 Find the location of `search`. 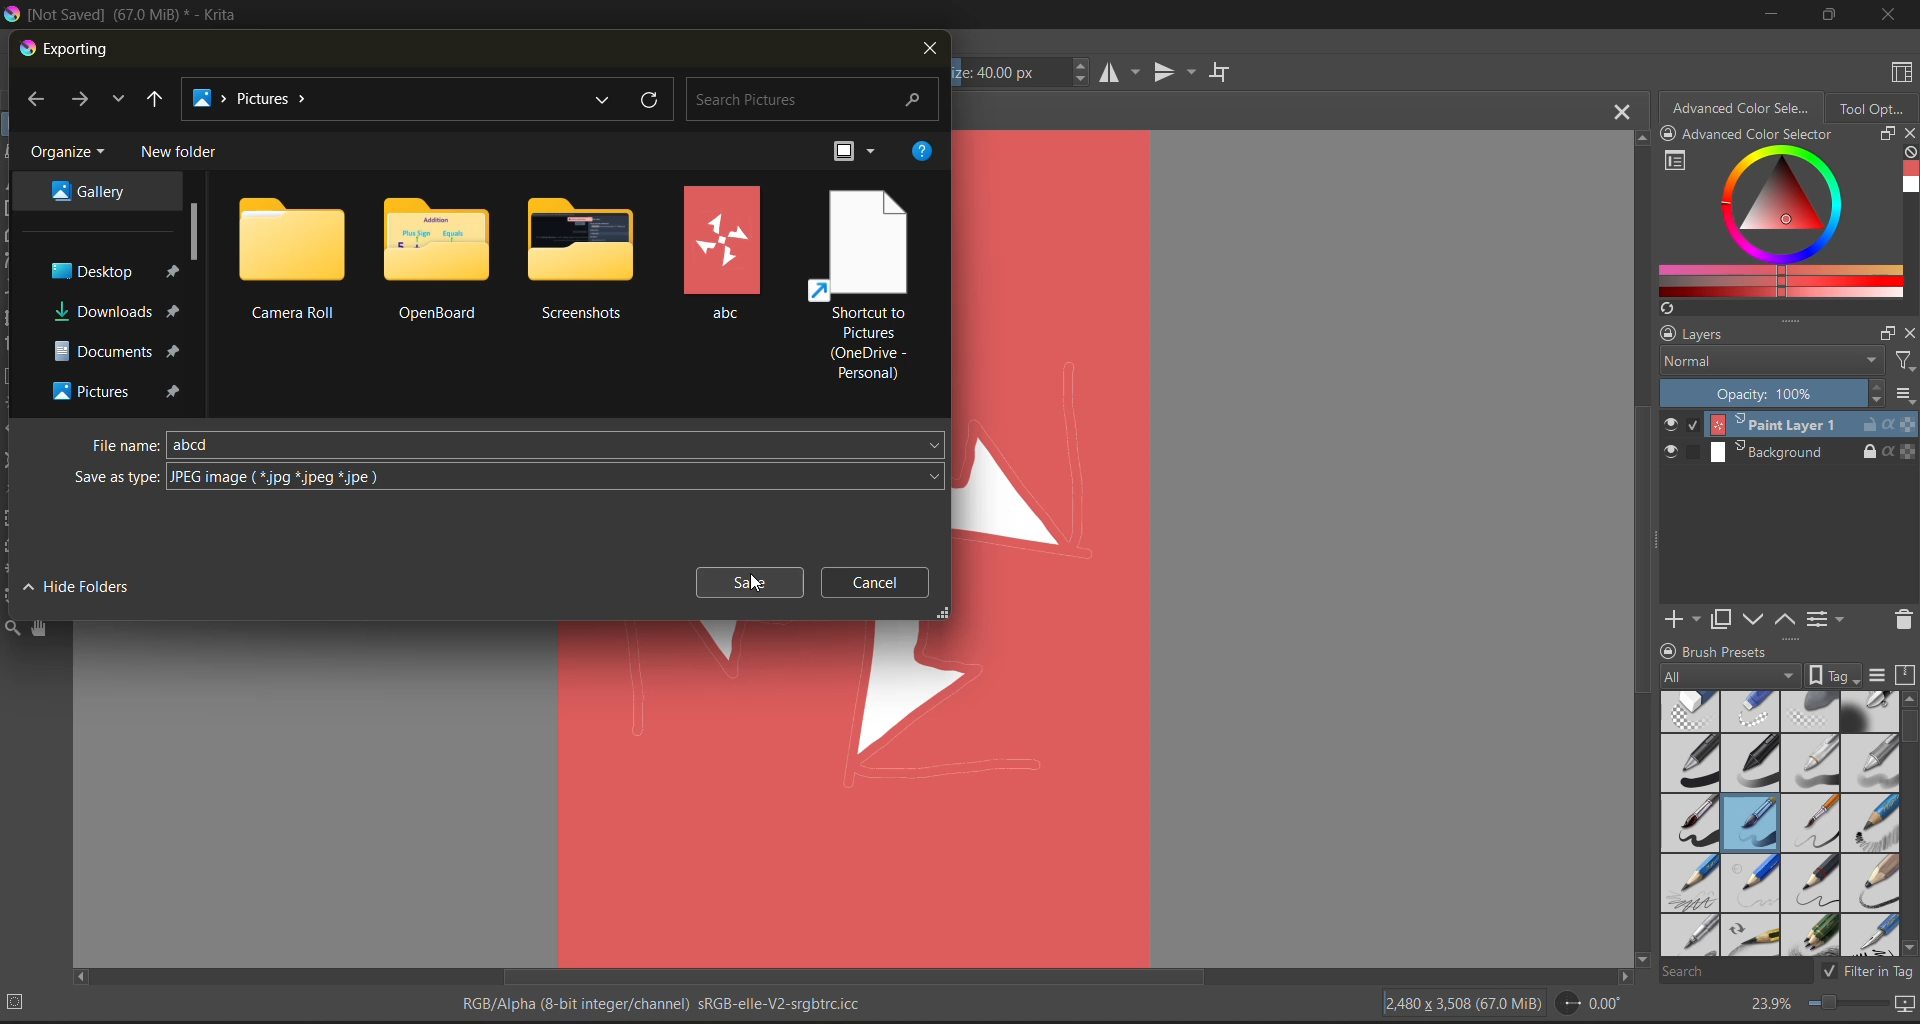

search is located at coordinates (1737, 972).